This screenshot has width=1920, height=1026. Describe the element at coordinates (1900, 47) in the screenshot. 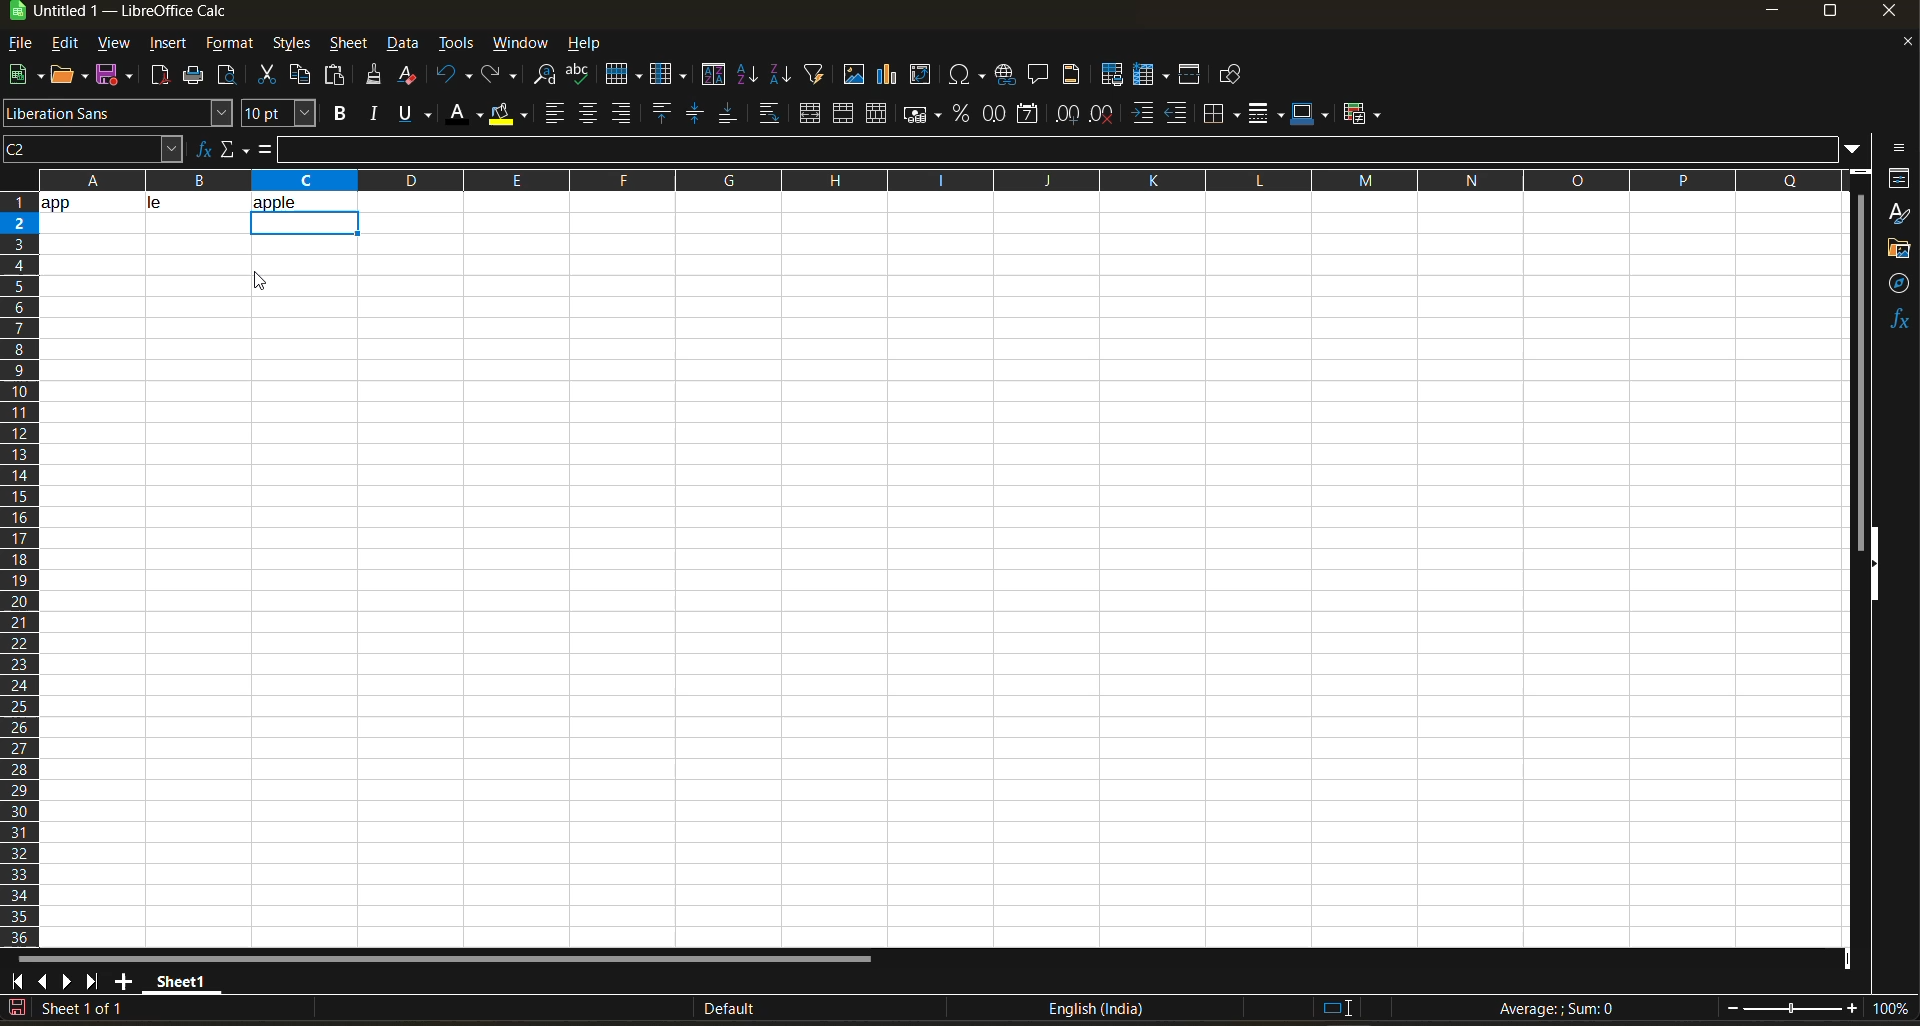

I see `close document` at that location.